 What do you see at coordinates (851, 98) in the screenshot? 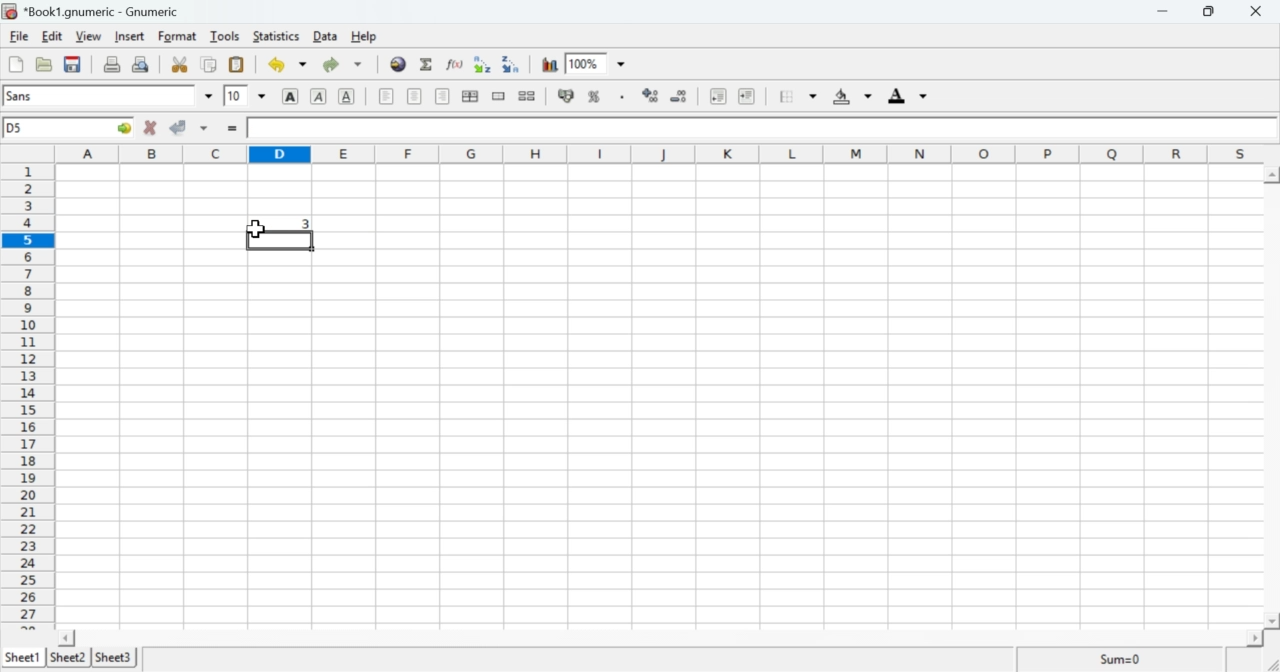
I see `Background` at bounding box center [851, 98].